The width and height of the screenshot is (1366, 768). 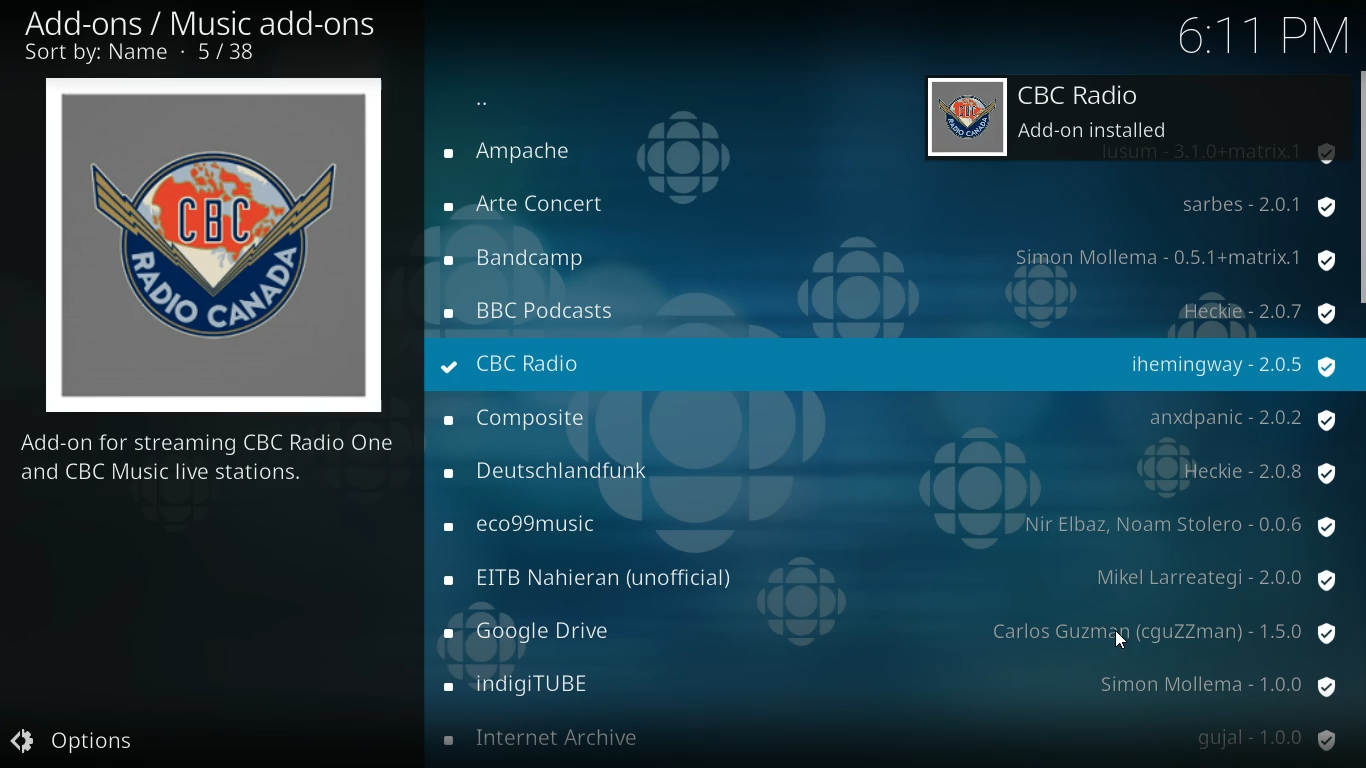 What do you see at coordinates (530, 206) in the screenshot?
I see `radio name` at bounding box center [530, 206].